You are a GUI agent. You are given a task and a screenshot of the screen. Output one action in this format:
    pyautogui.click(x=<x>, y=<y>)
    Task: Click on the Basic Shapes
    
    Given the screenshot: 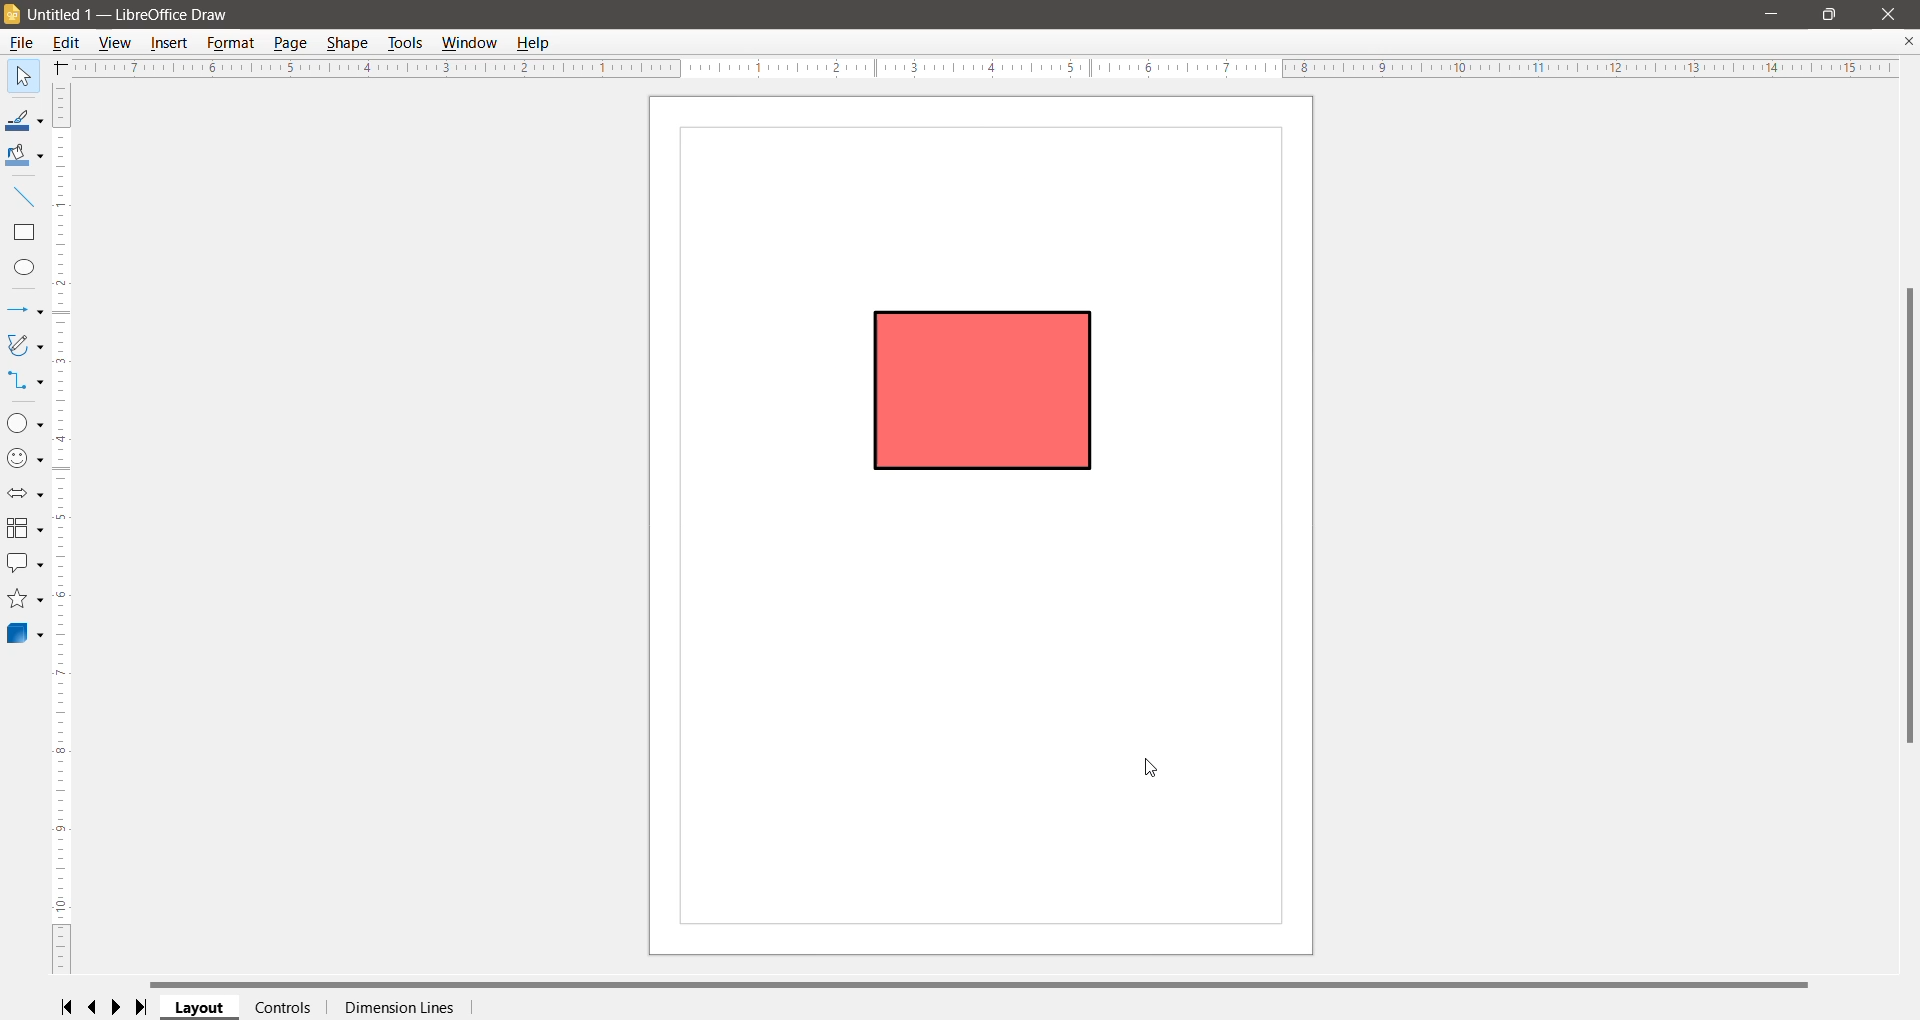 What is the action you would take?
    pyautogui.click(x=25, y=423)
    